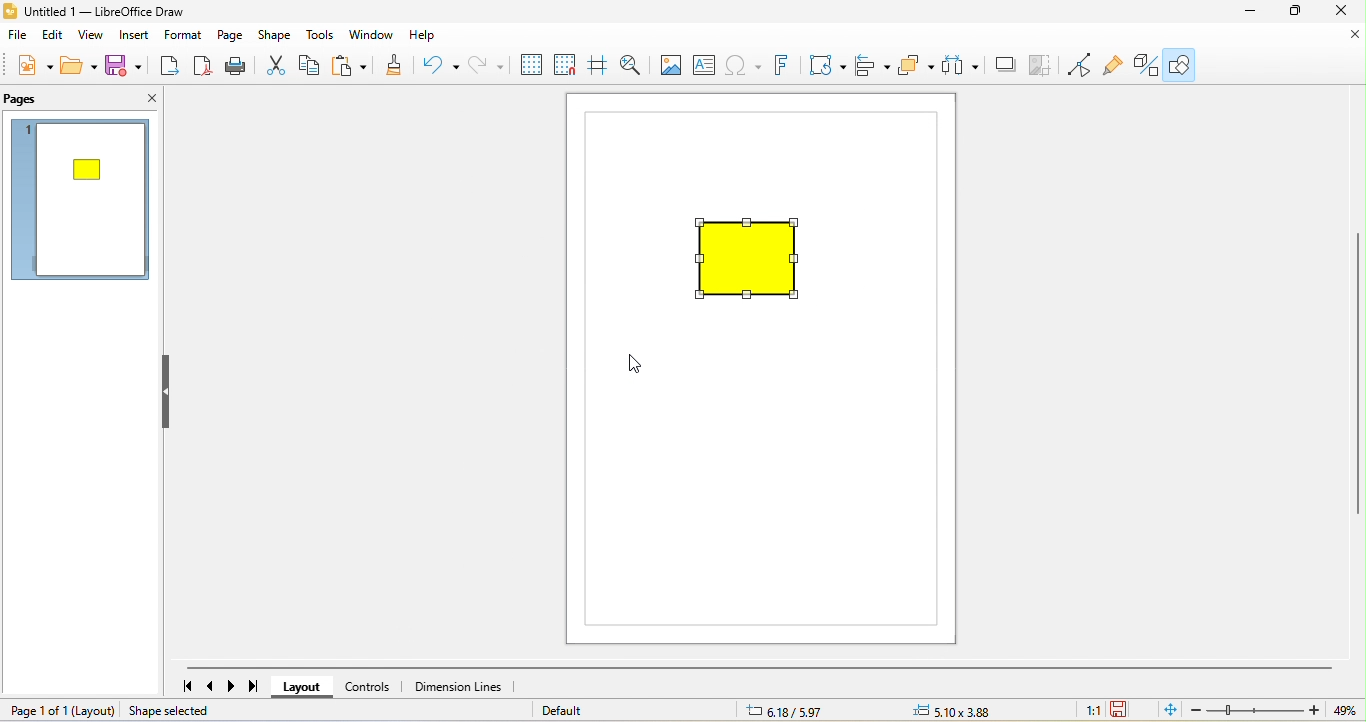  I want to click on close, so click(1344, 14).